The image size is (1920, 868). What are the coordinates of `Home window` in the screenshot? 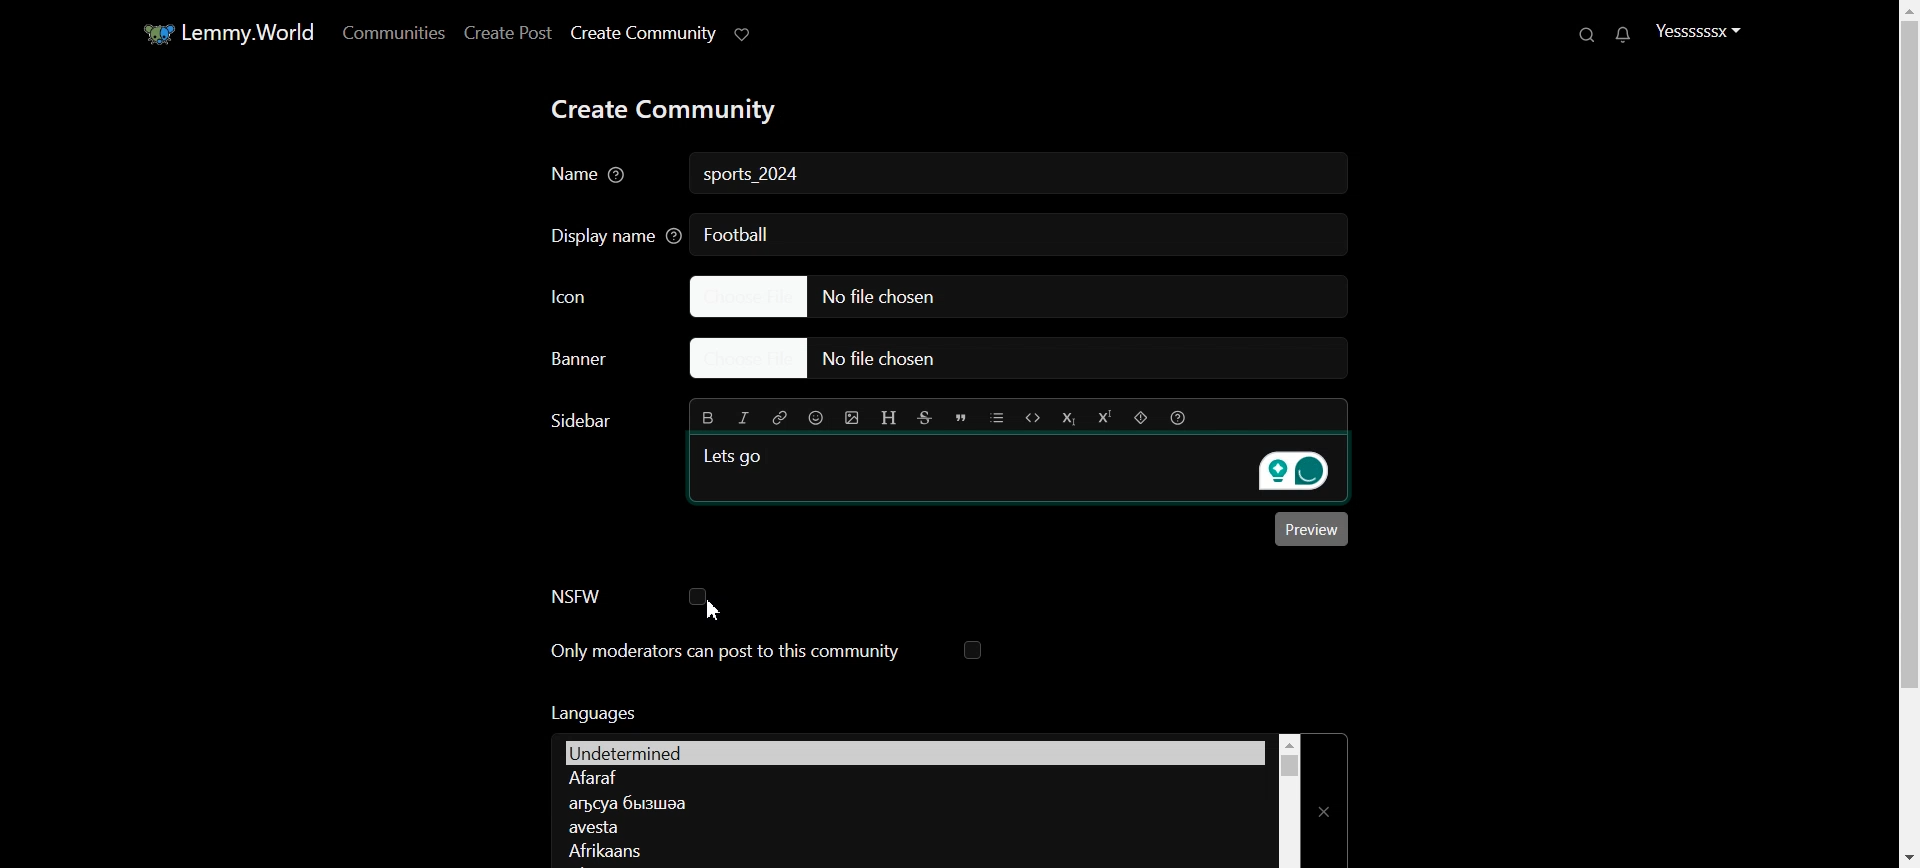 It's located at (226, 31).